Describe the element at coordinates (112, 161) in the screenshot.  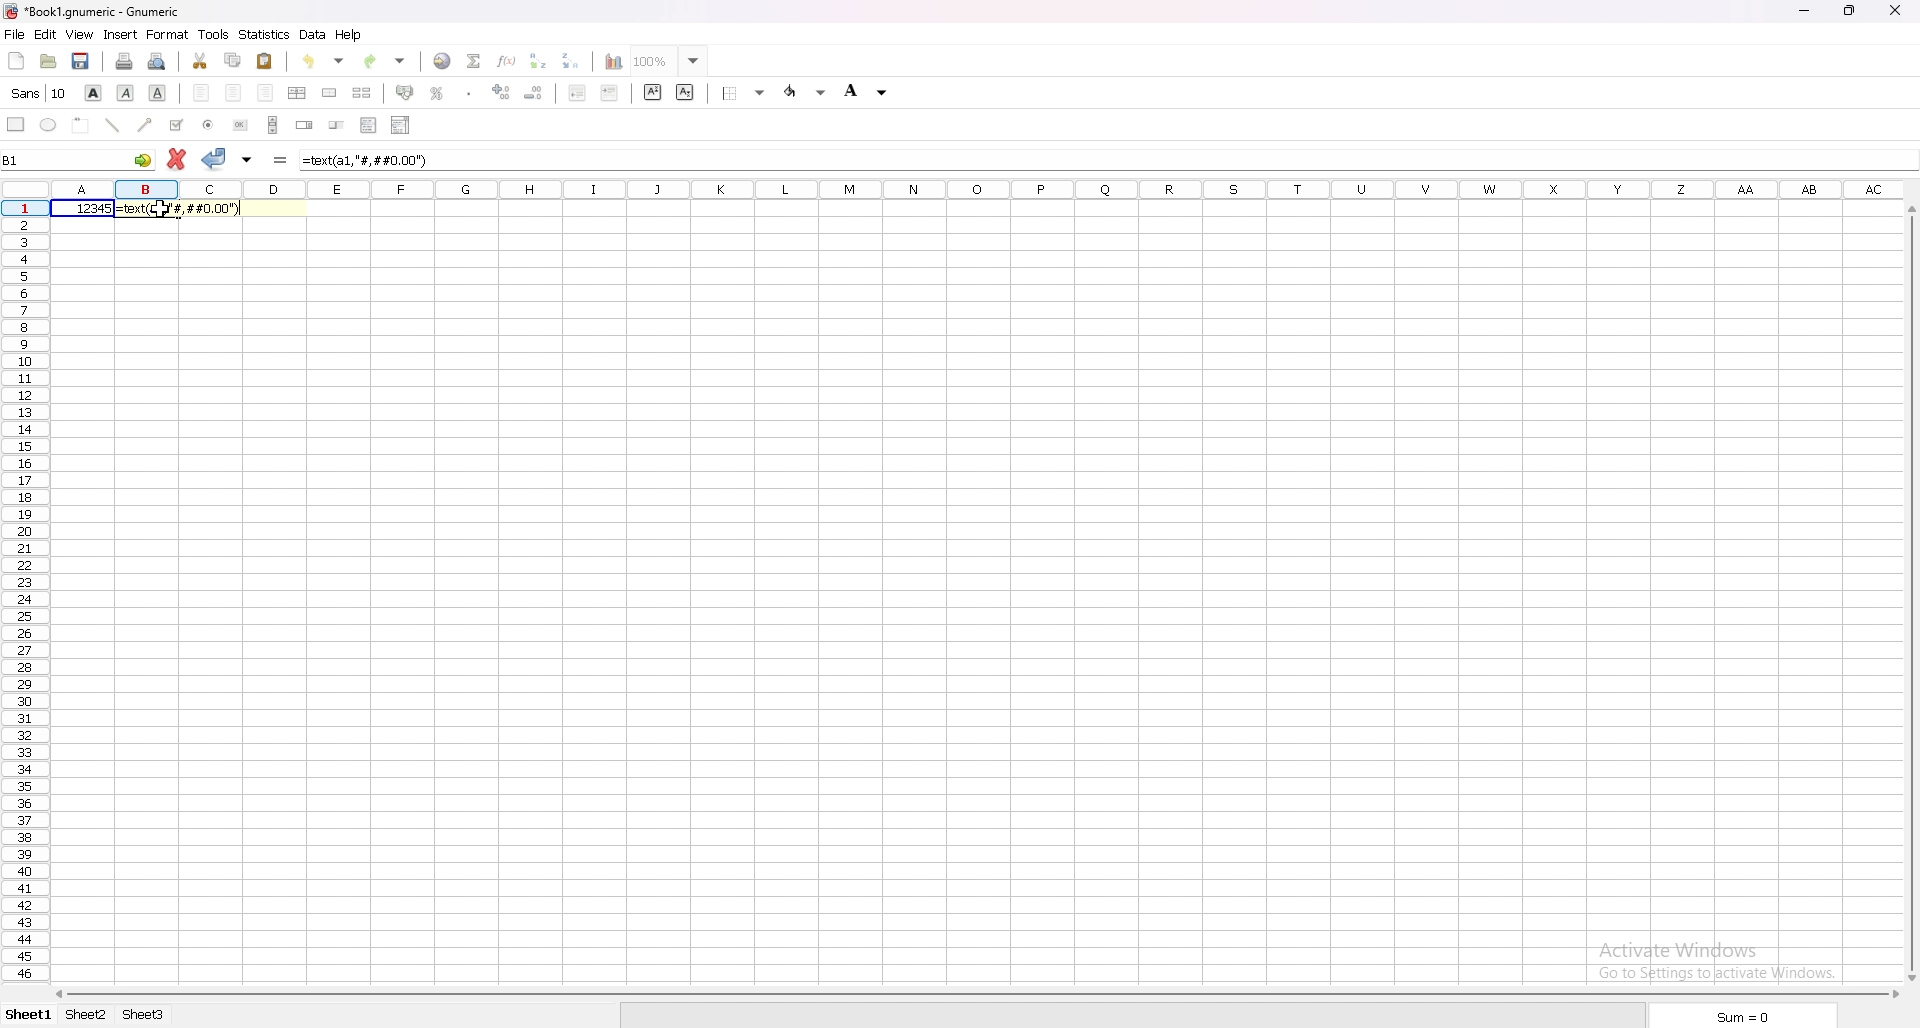
I see `selected cell` at that location.